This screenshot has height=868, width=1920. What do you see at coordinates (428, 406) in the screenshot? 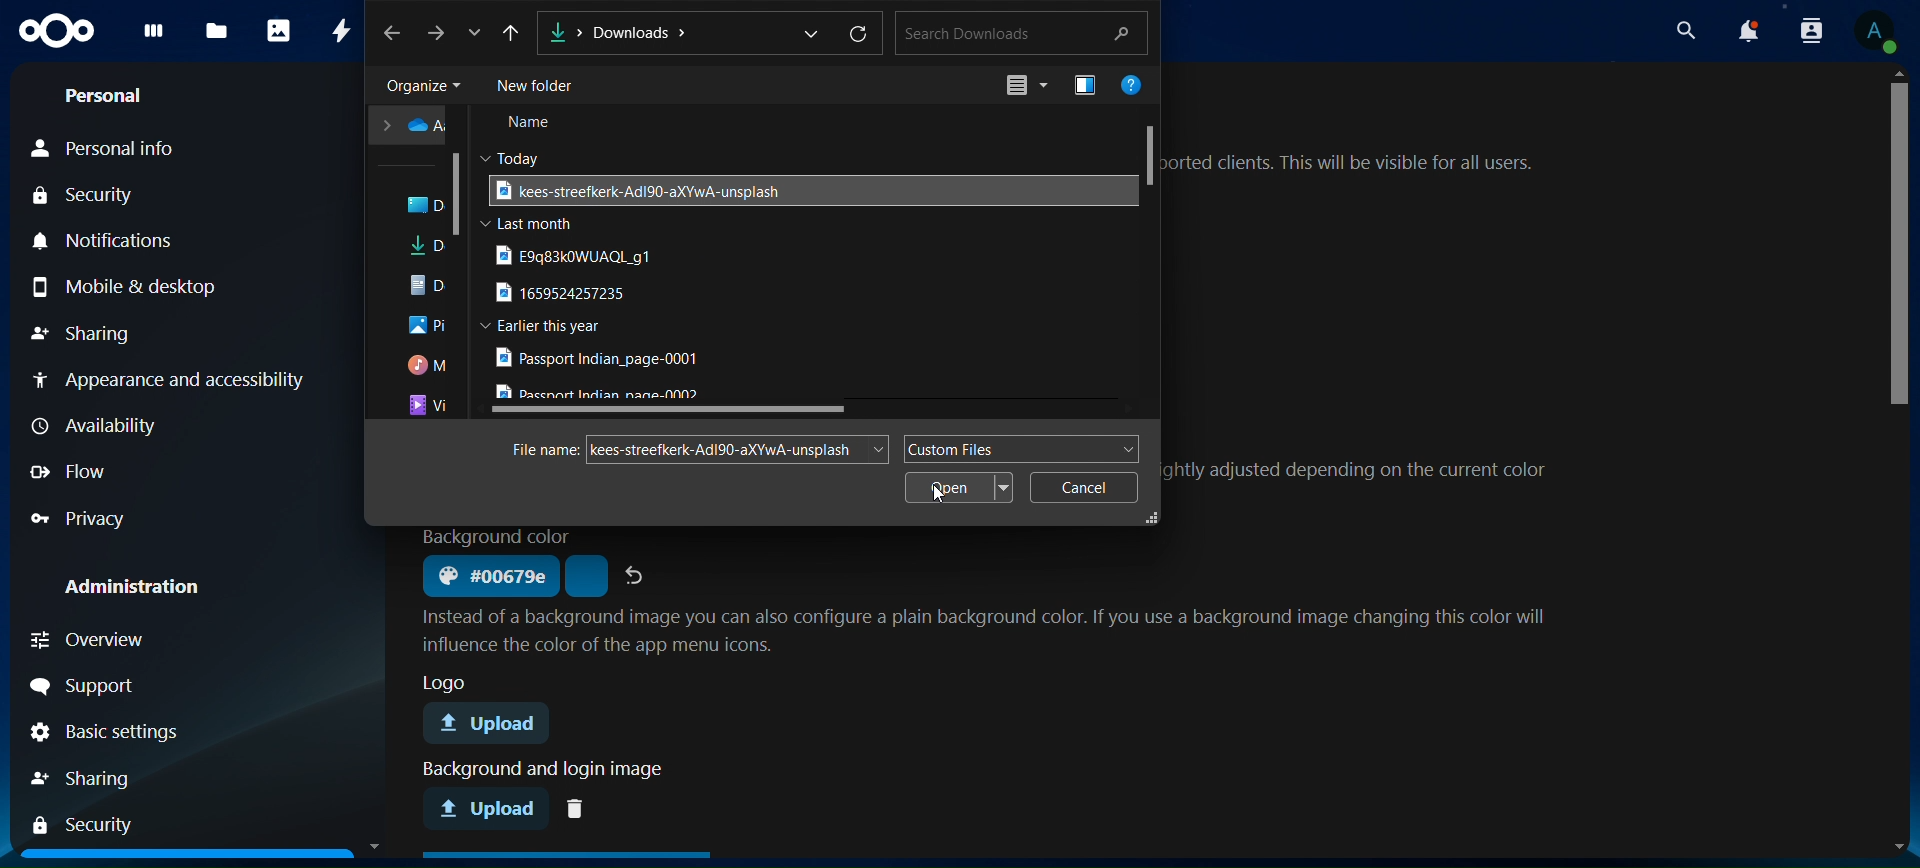
I see `videos` at bounding box center [428, 406].